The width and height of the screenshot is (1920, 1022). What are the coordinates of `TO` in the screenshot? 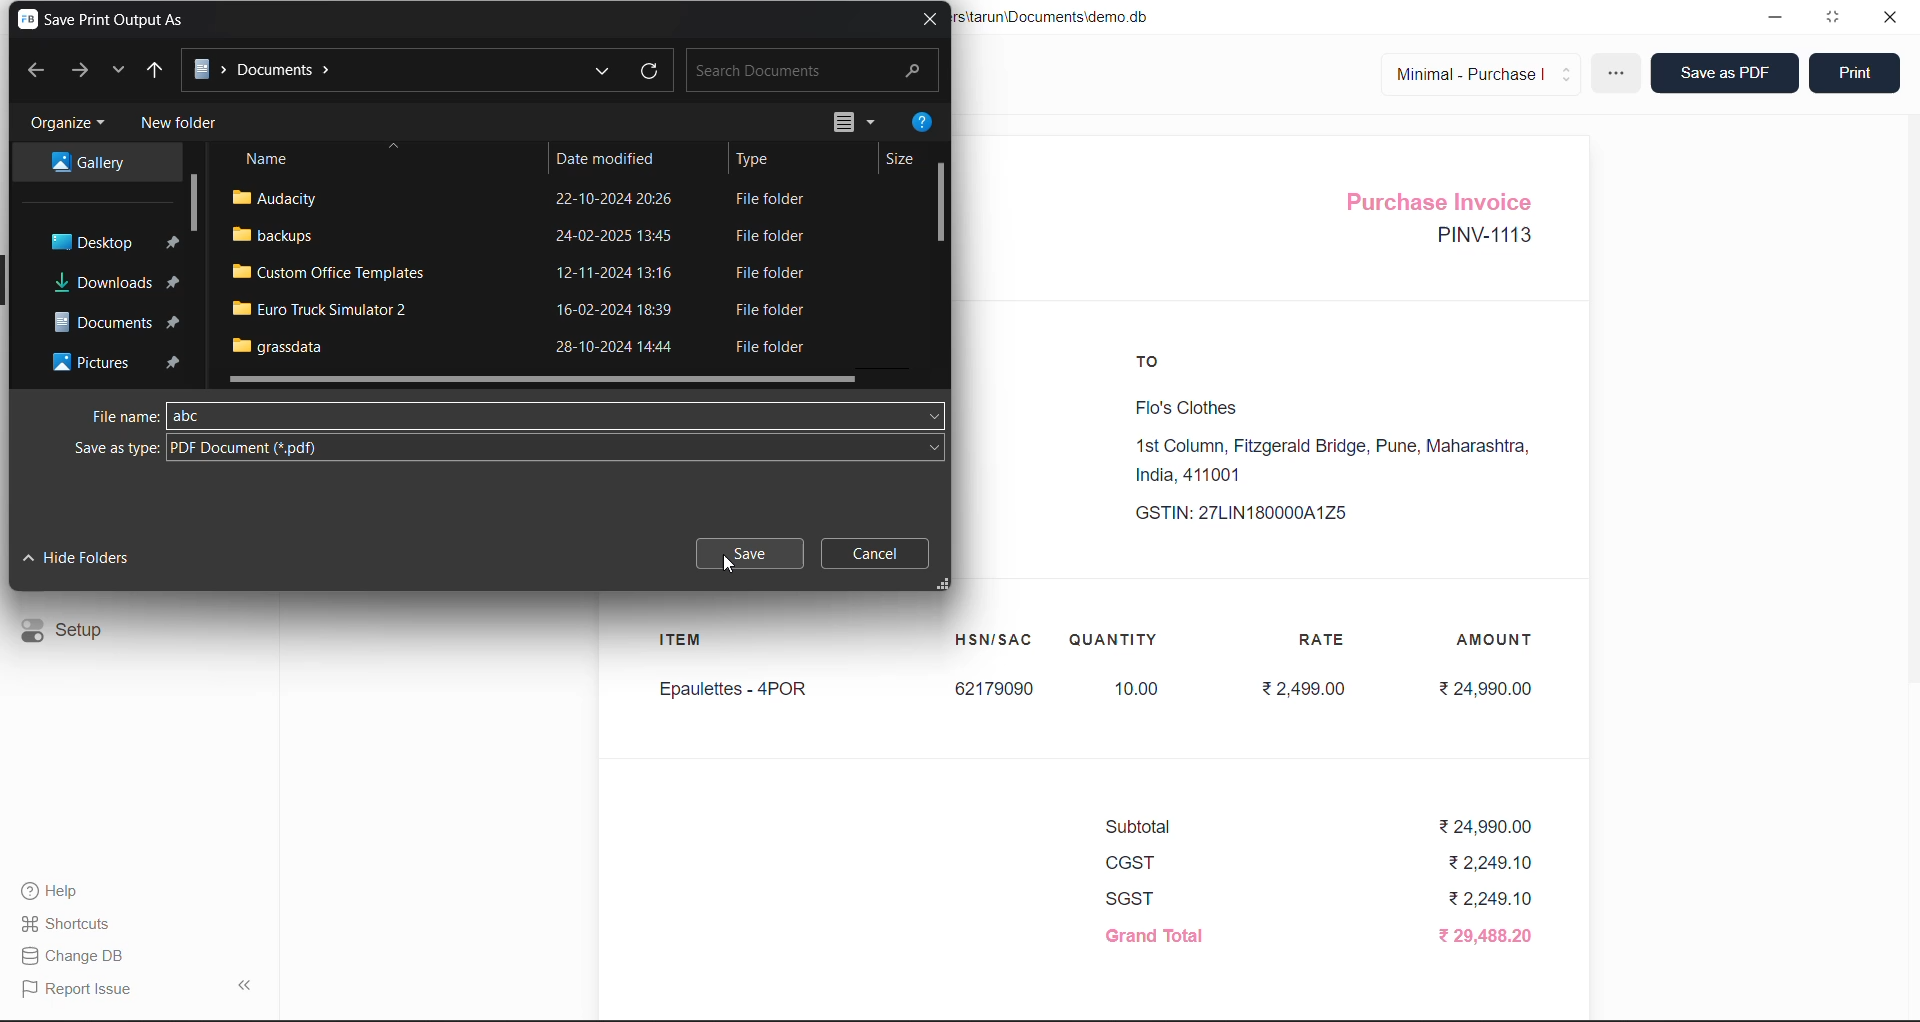 It's located at (1156, 367).